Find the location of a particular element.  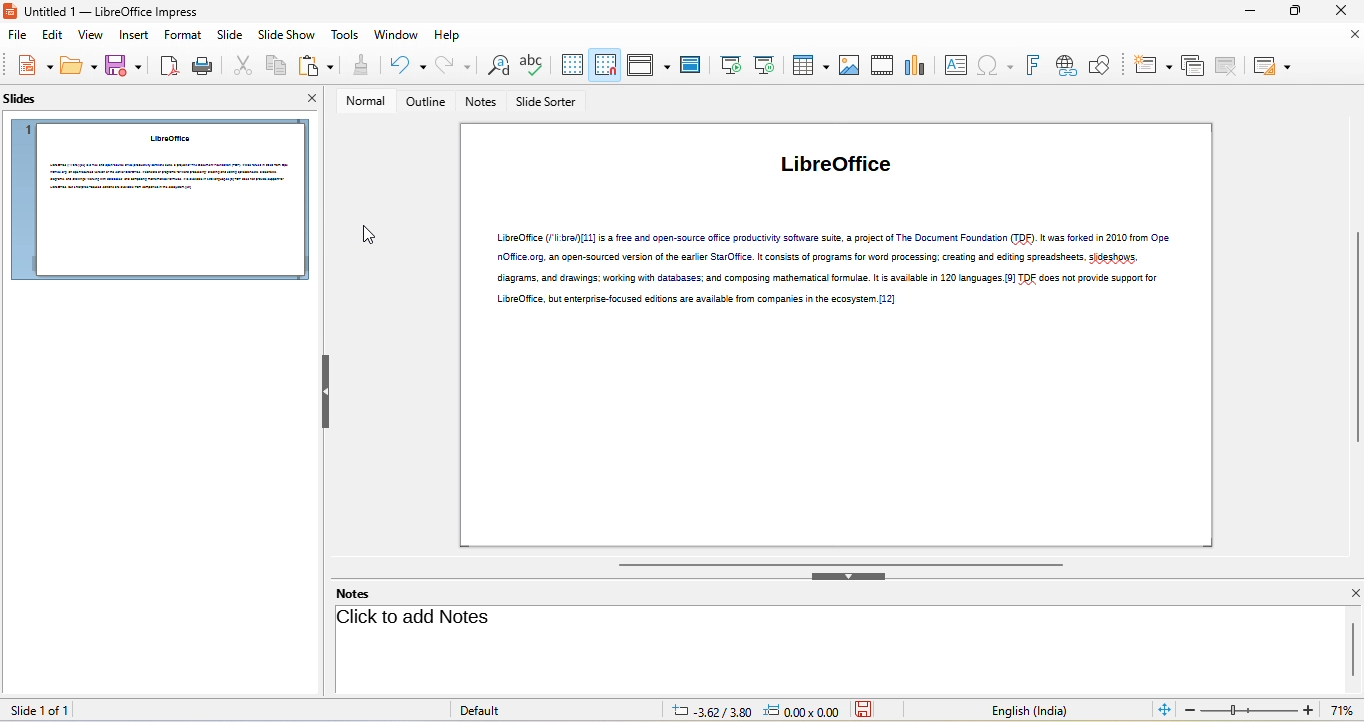

hide left sidebar is located at coordinates (326, 393).